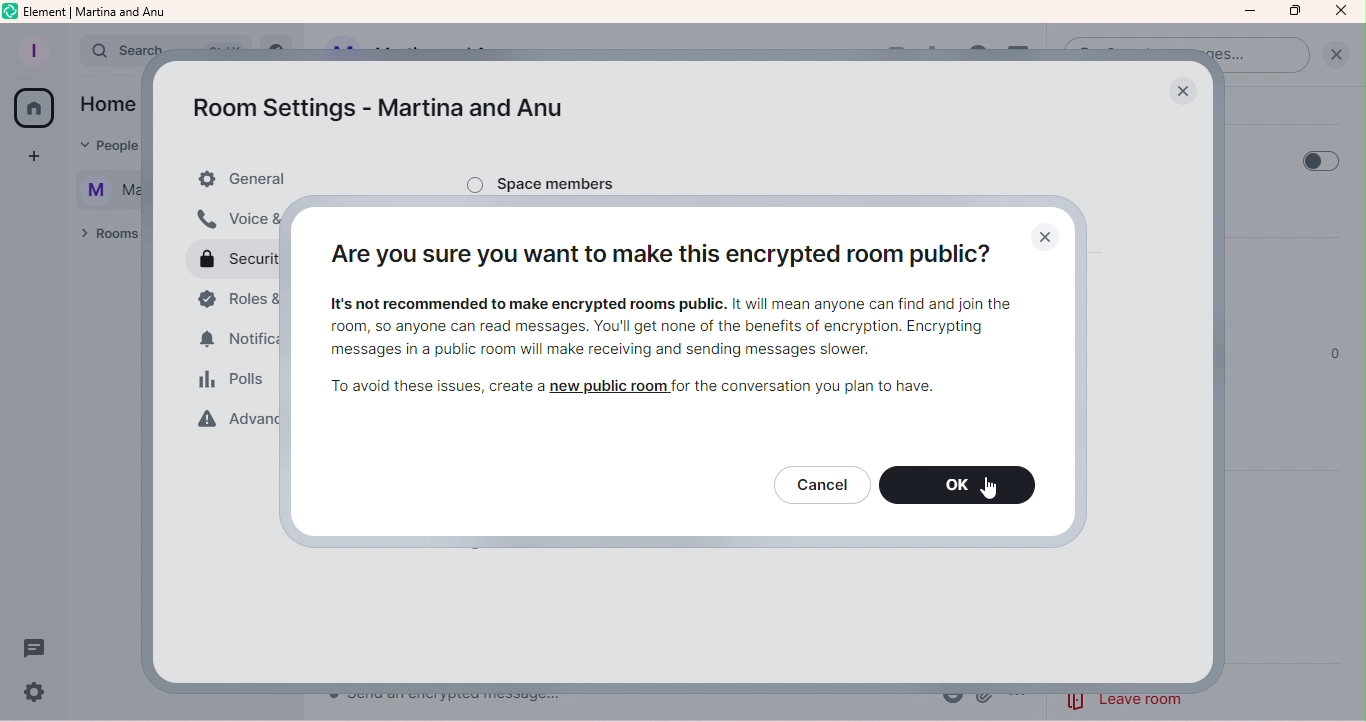 The width and height of the screenshot is (1366, 722). I want to click on Voice and video, so click(225, 221).